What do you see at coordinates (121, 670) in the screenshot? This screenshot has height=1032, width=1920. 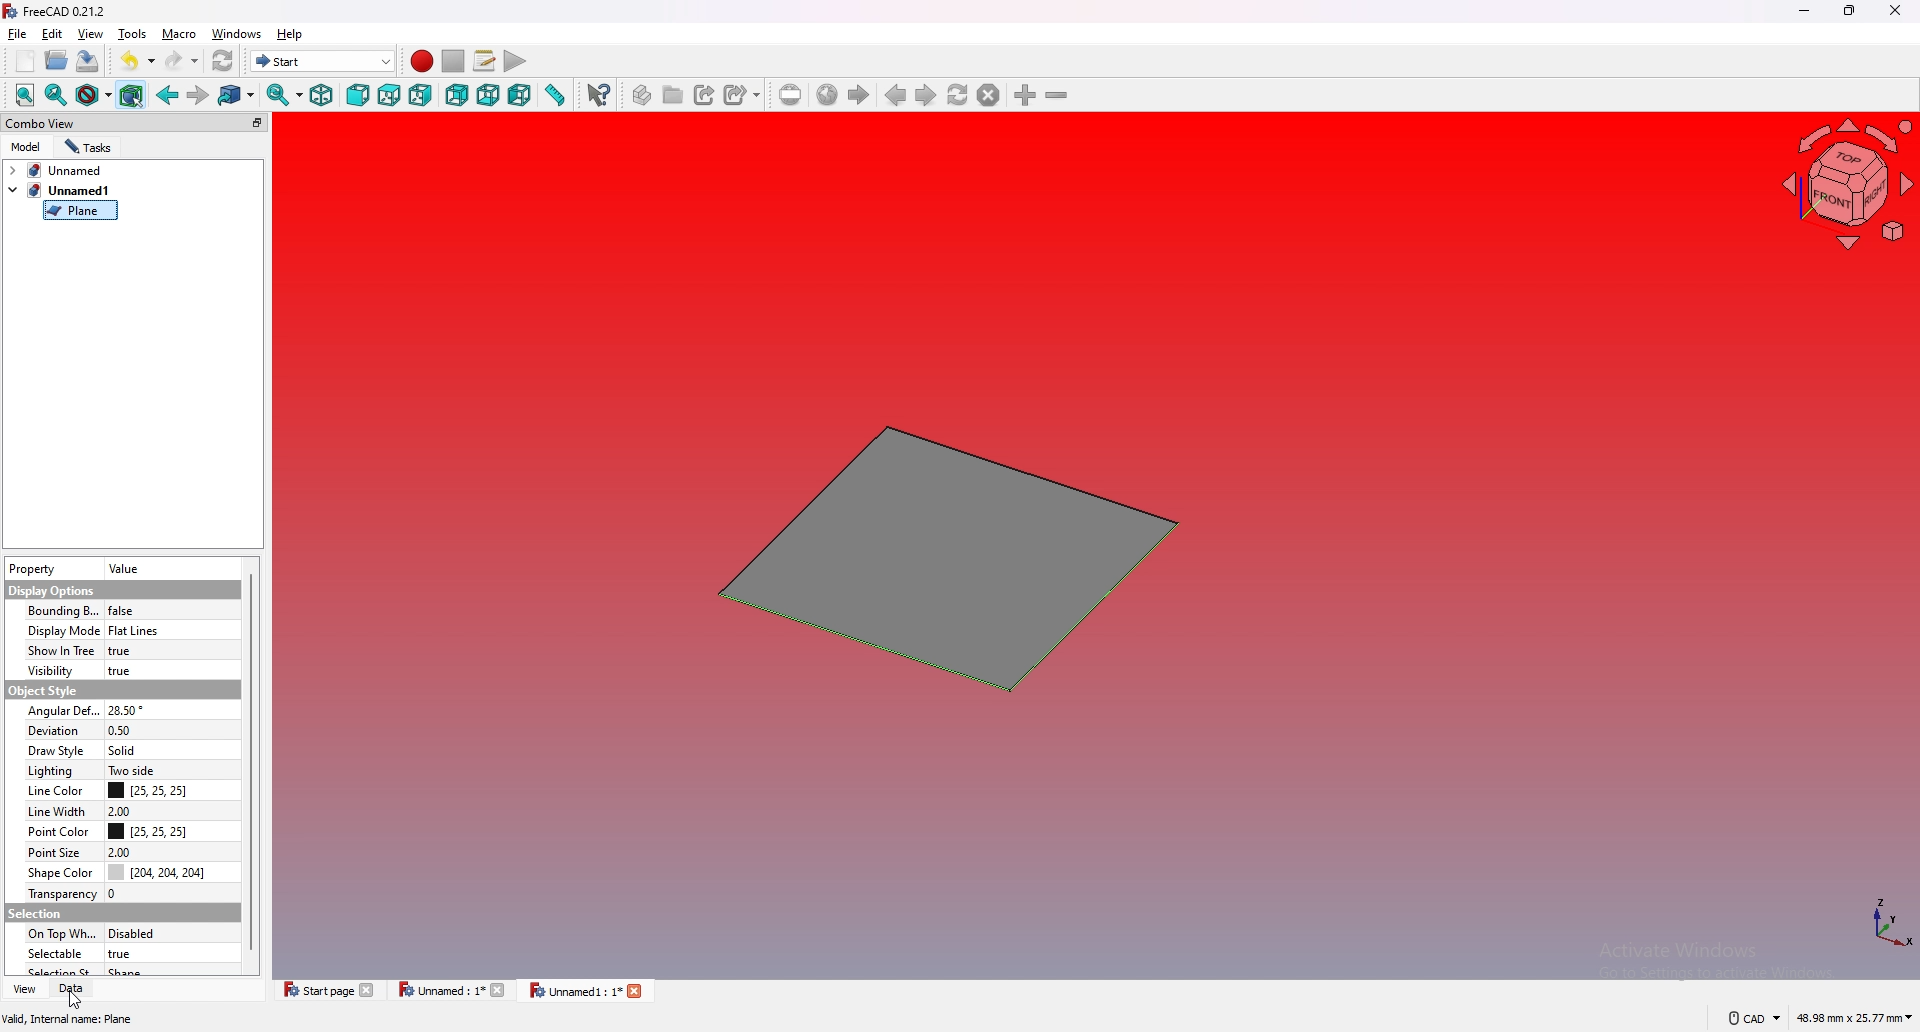 I see `true` at bounding box center [121, 670].